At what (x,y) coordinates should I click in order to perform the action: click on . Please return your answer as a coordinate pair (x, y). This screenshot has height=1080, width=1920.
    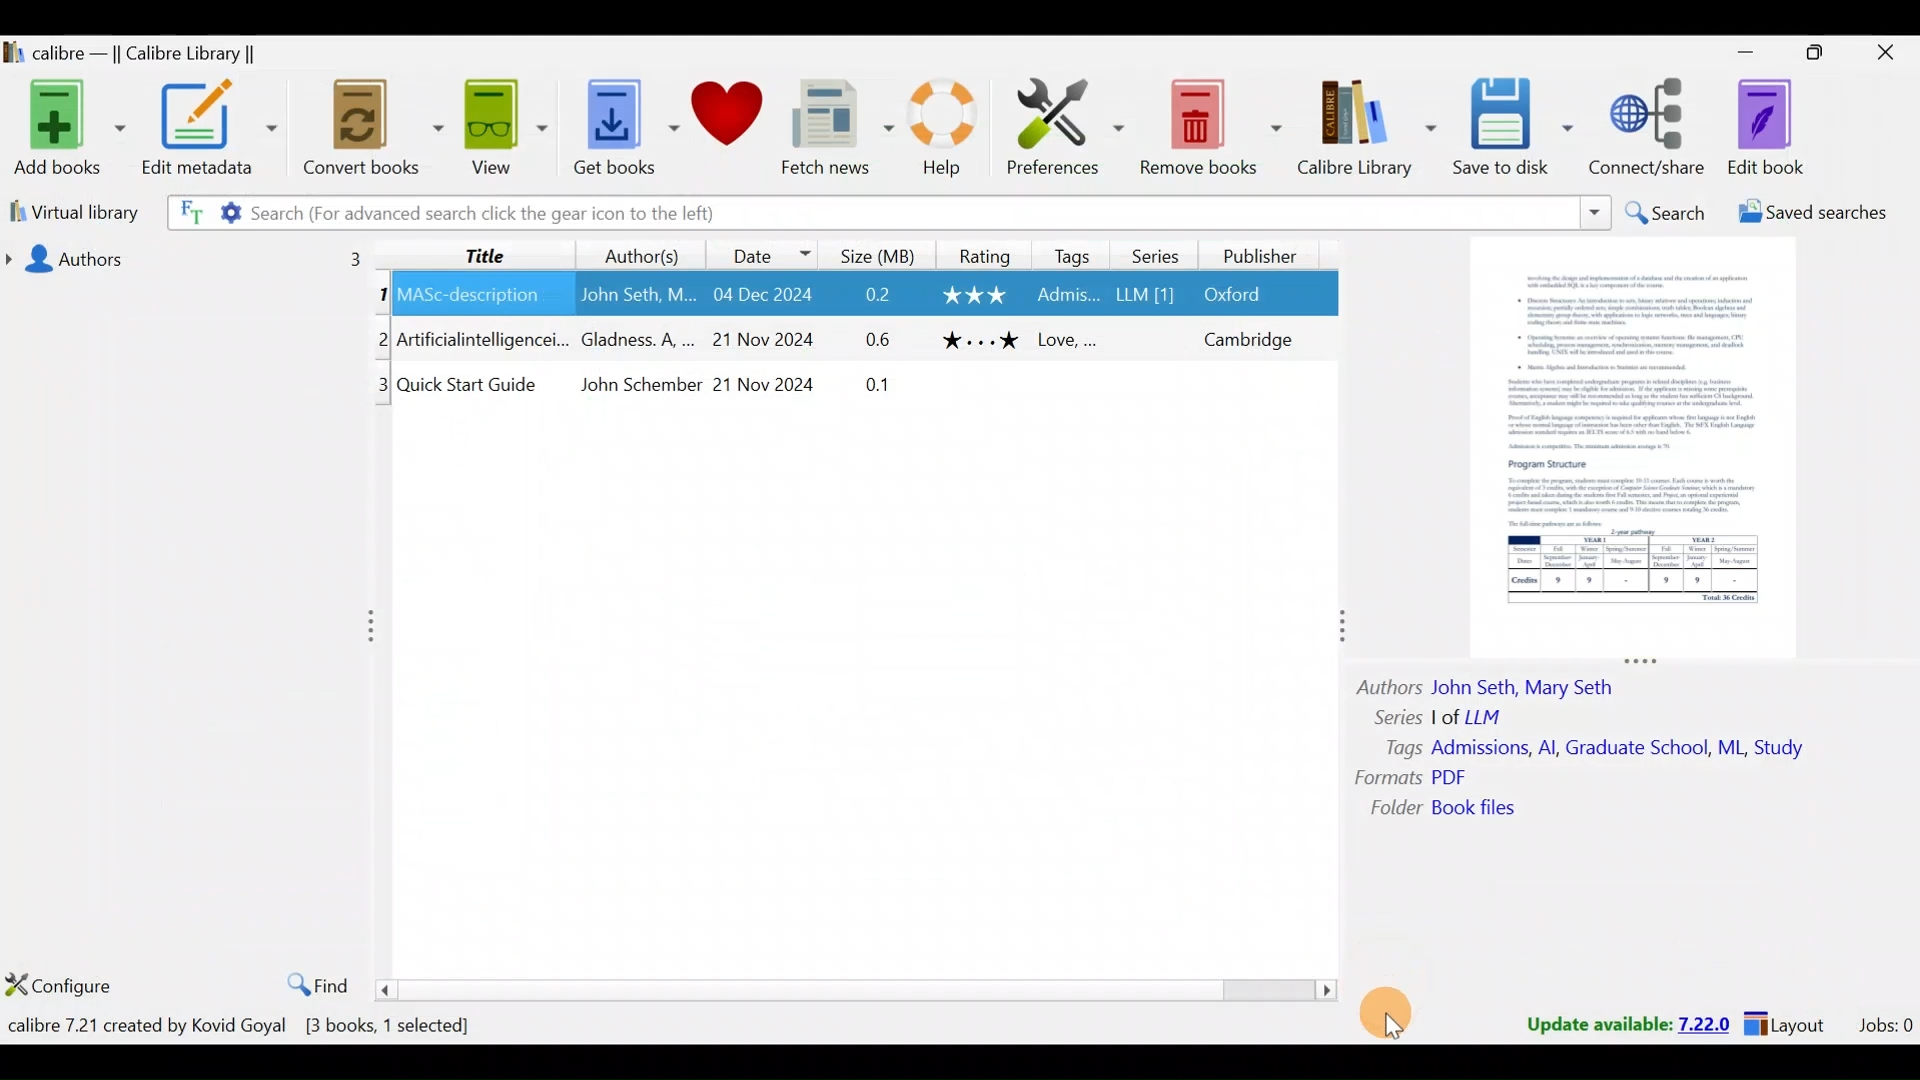
    Looking at the image, I should click on (1071, 339).